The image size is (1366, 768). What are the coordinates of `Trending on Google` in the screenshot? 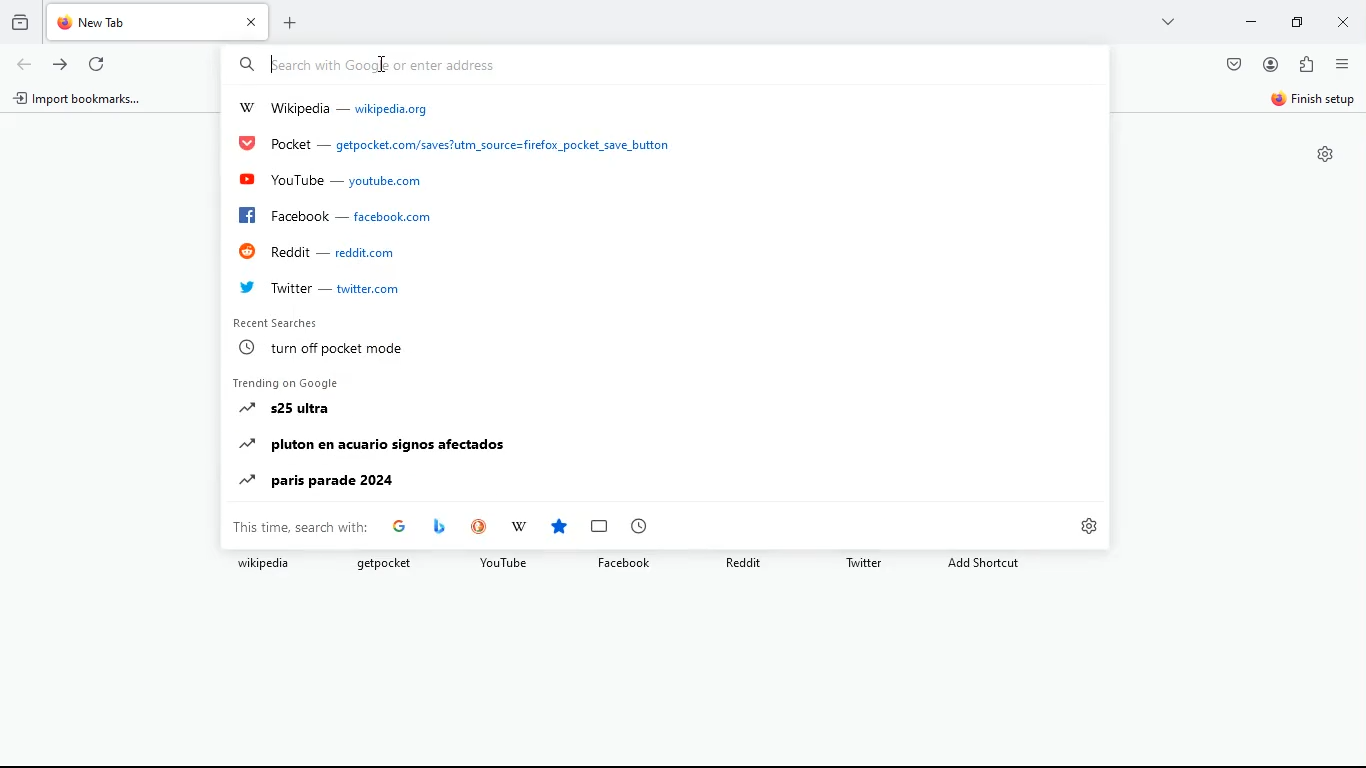 It's located at (284, 382).